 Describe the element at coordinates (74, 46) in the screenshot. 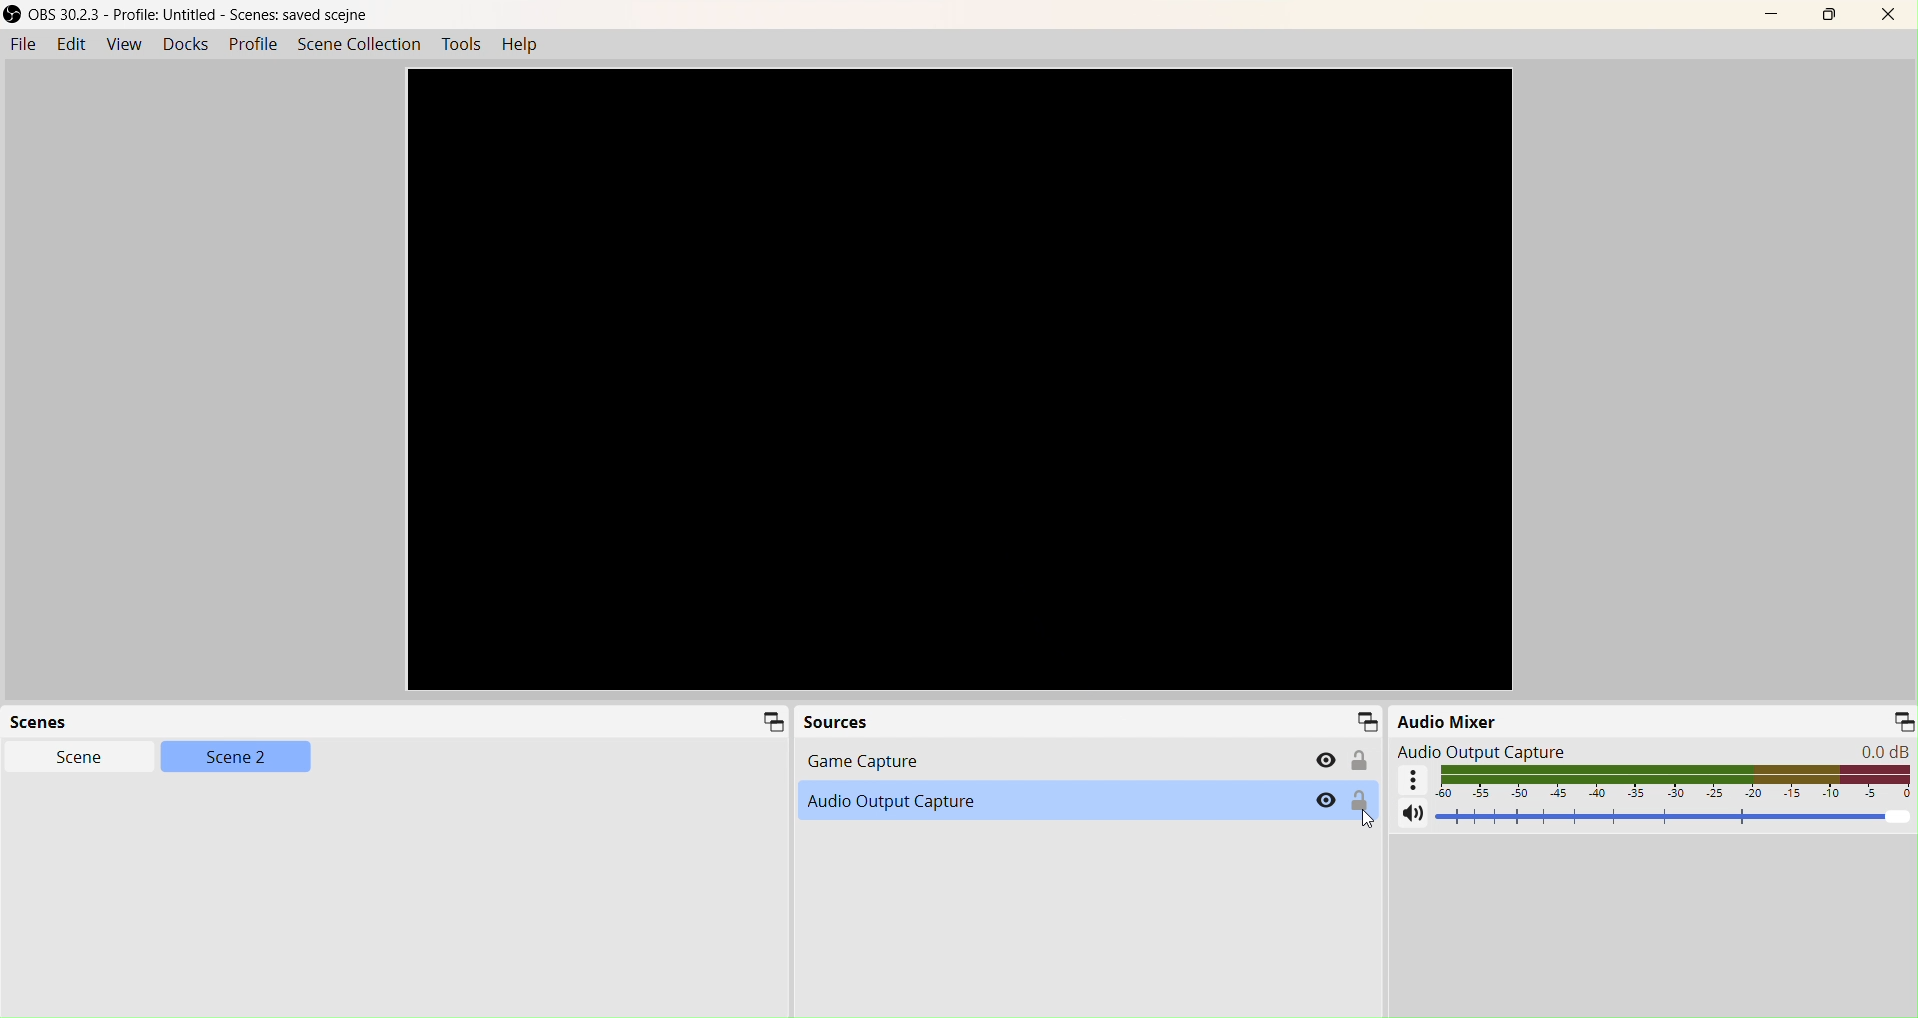

I see `Edit` at that location.